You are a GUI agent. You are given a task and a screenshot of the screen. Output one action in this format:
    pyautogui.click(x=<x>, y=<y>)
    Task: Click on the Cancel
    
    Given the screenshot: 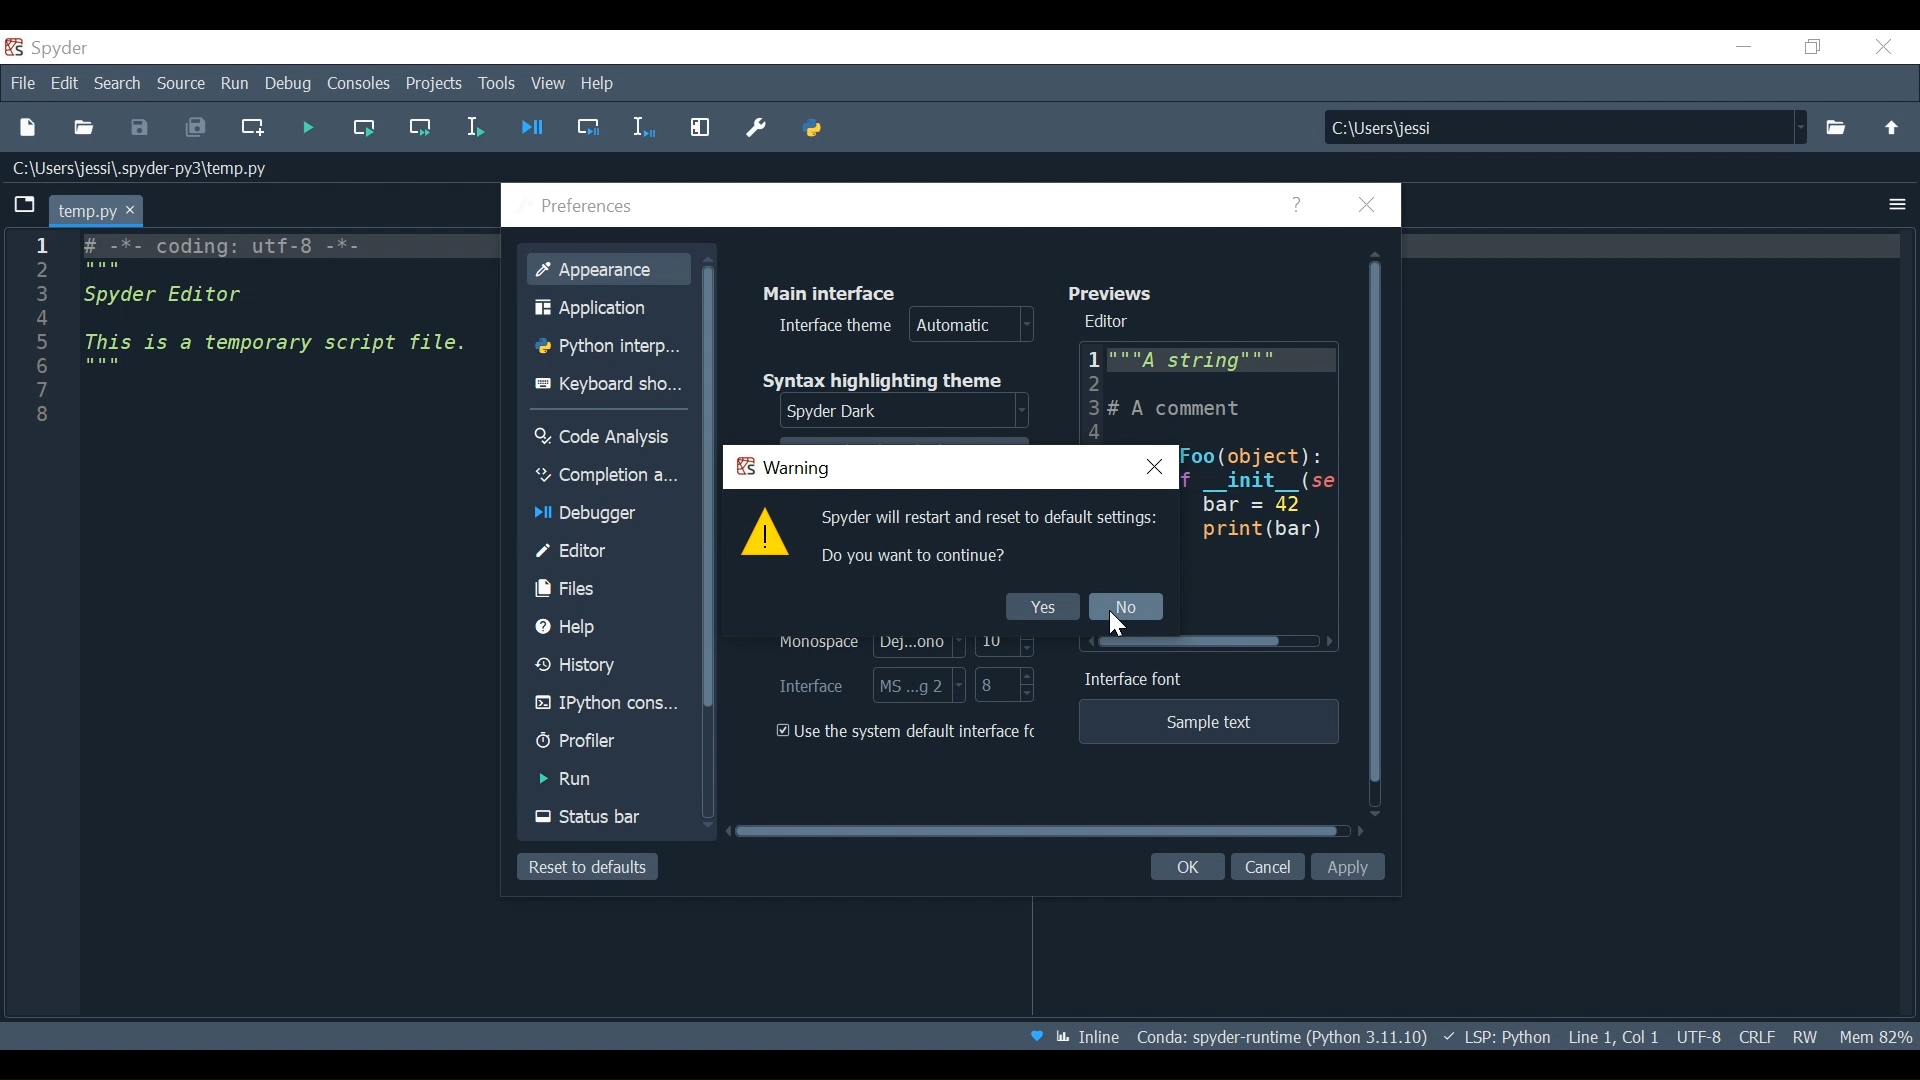 What is the action you would take?
    pyautogui.click(x=1267, y=864)
    